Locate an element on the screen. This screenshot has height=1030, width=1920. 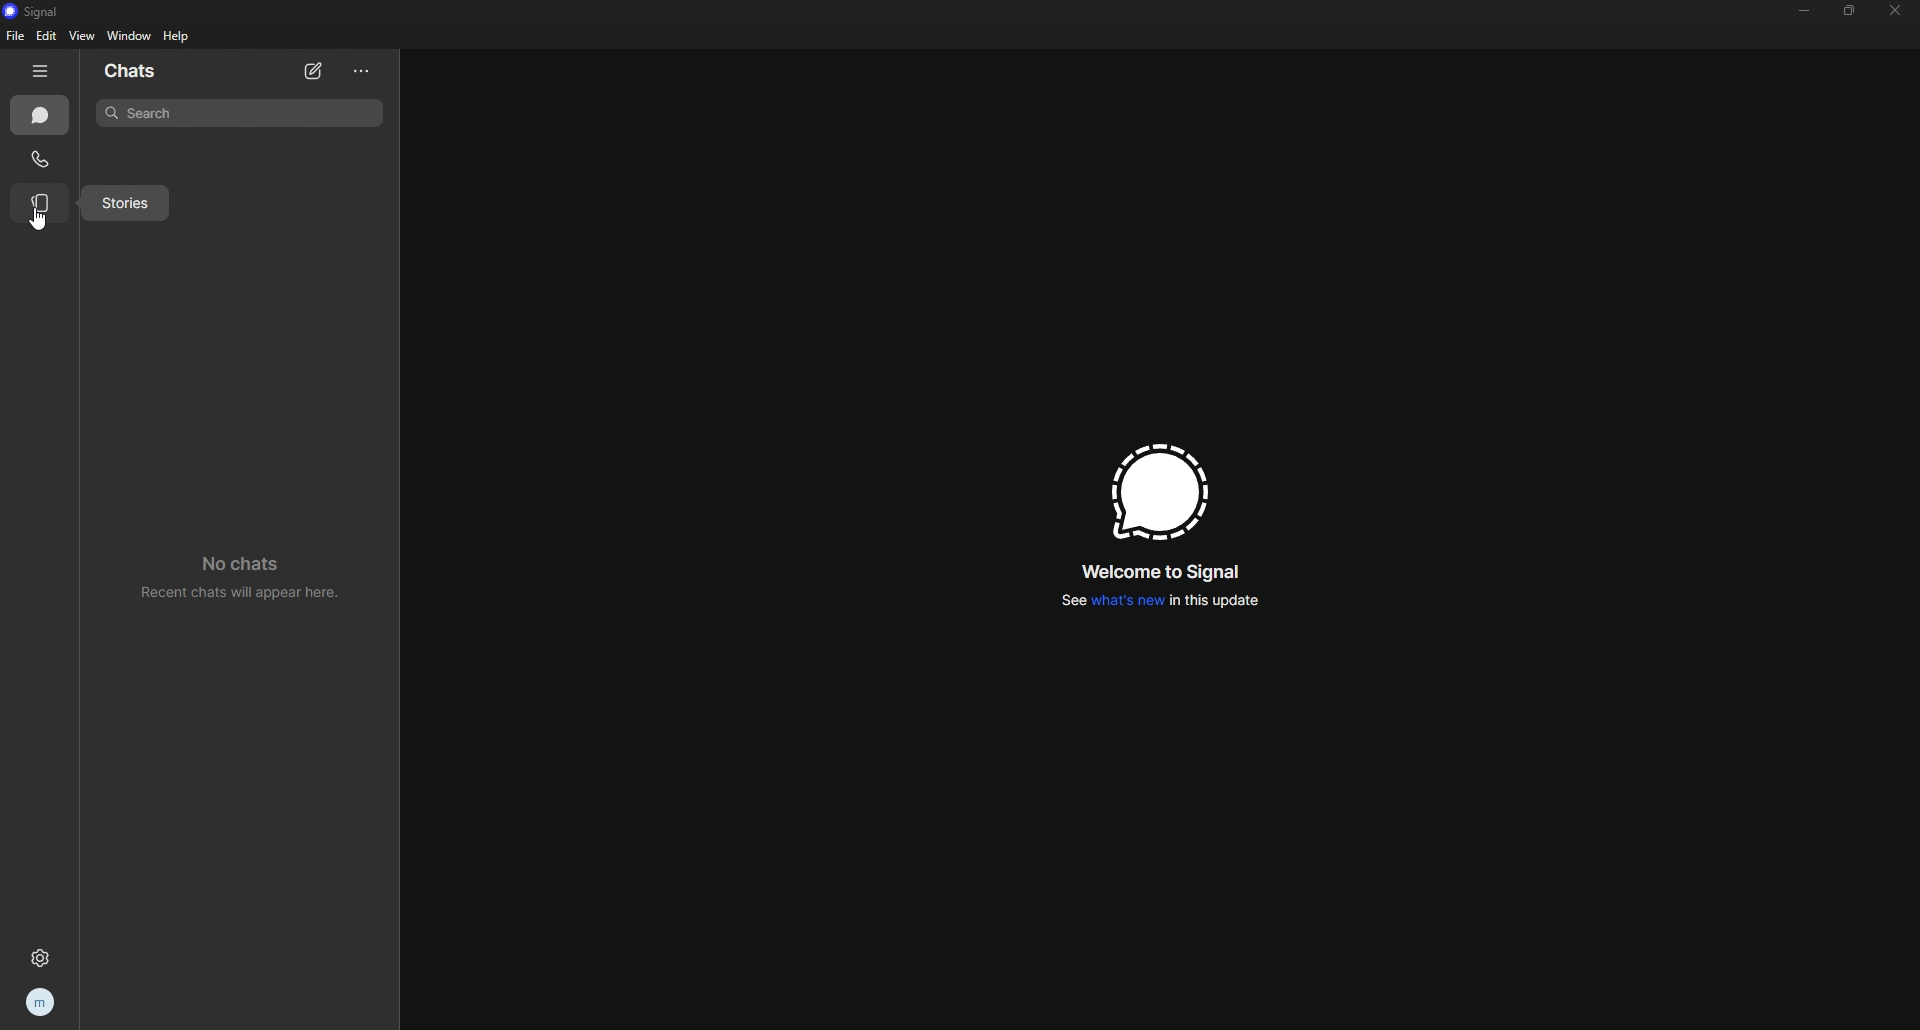
help is located at coordinates (178, 36).